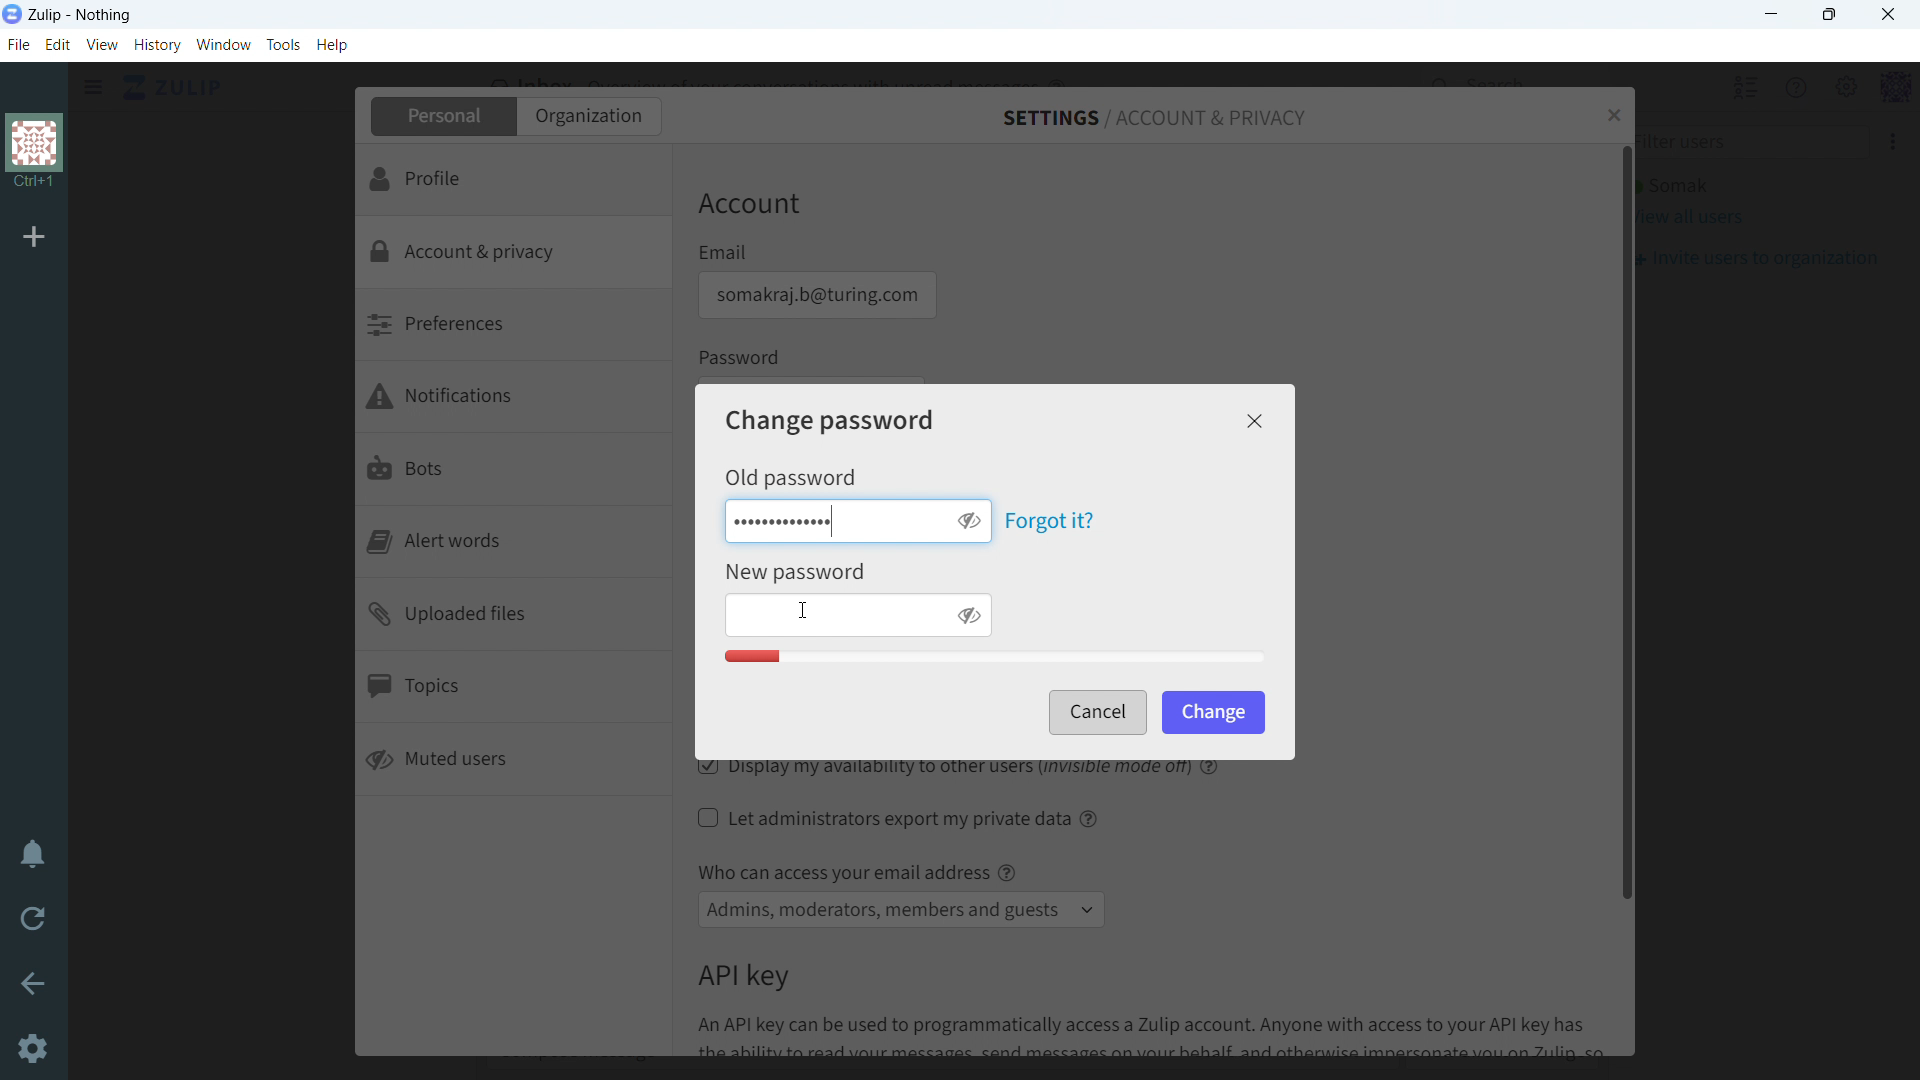 This screenshot has width=1920, height=1080. I want to click on bots, so click(516, 472).